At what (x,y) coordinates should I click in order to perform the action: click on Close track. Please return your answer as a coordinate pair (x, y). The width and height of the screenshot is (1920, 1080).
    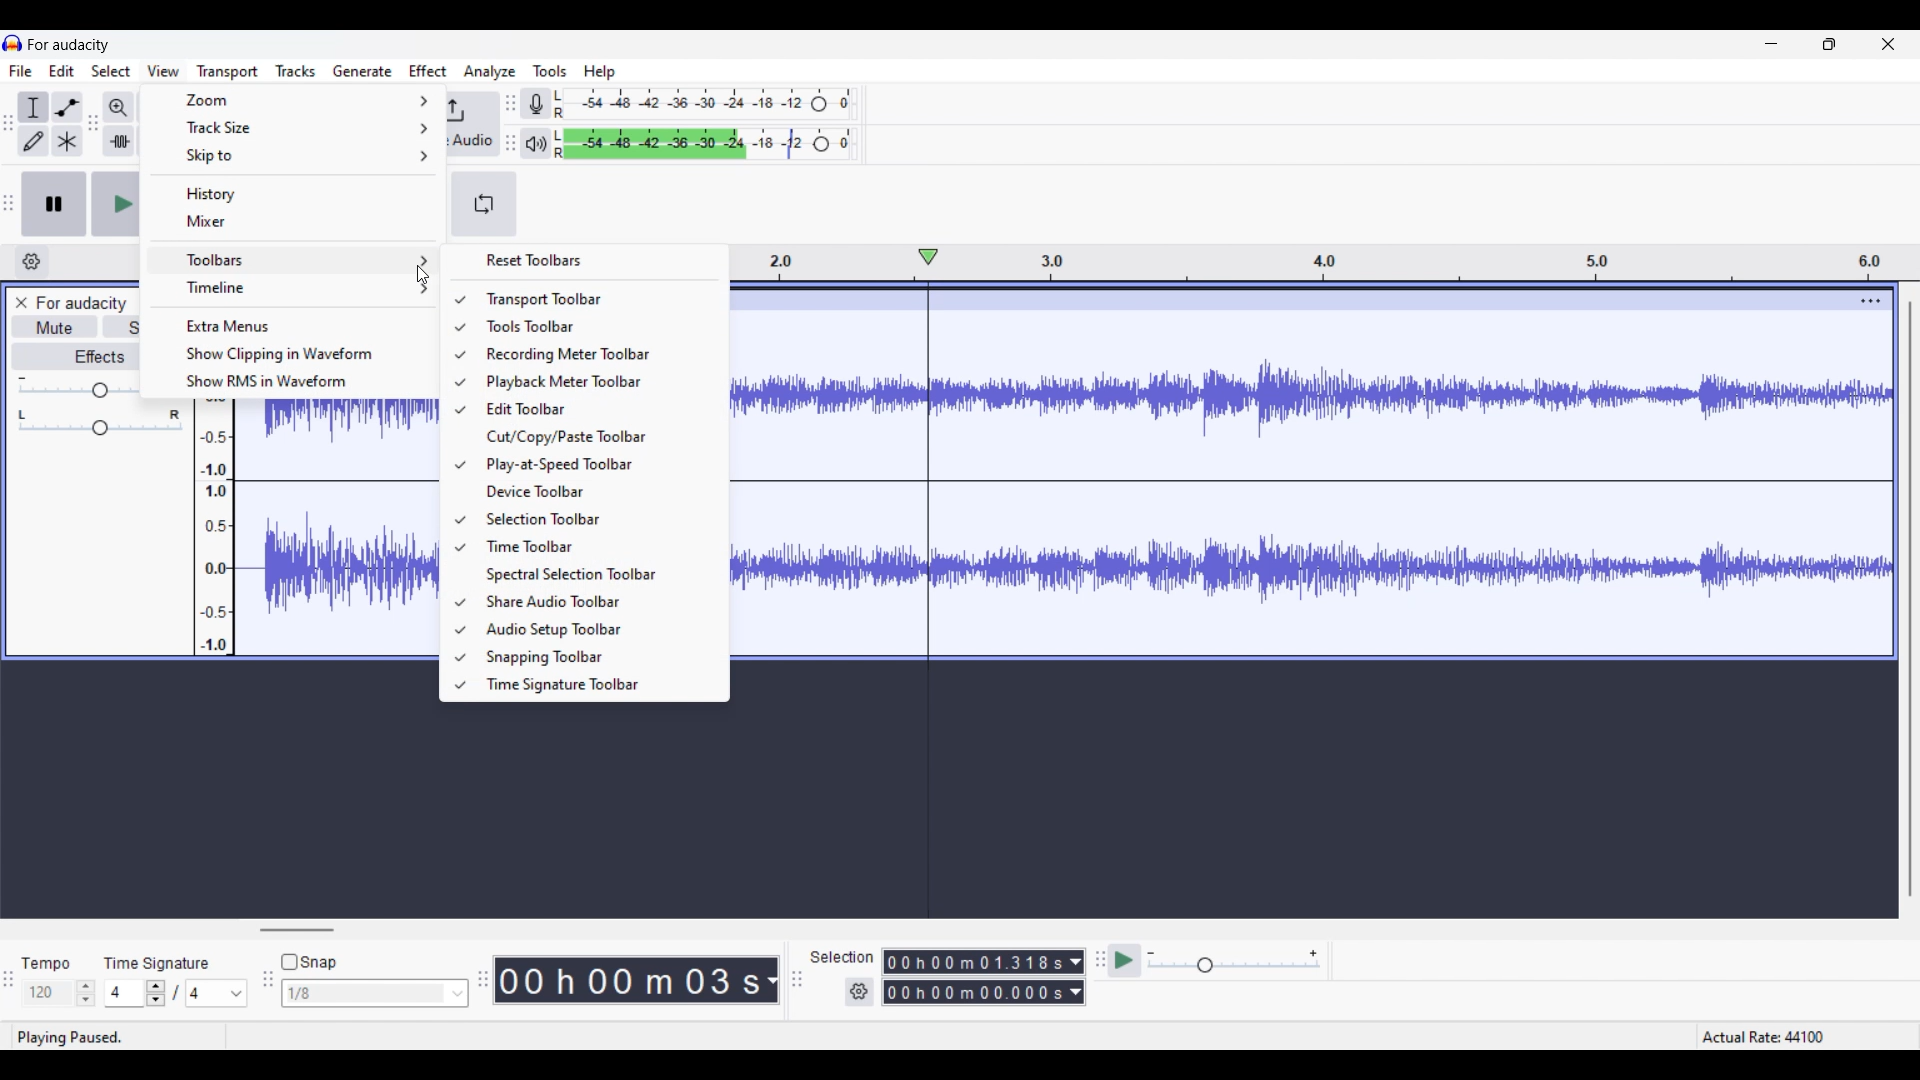
    Looking at the image, I should click on (21, 303).